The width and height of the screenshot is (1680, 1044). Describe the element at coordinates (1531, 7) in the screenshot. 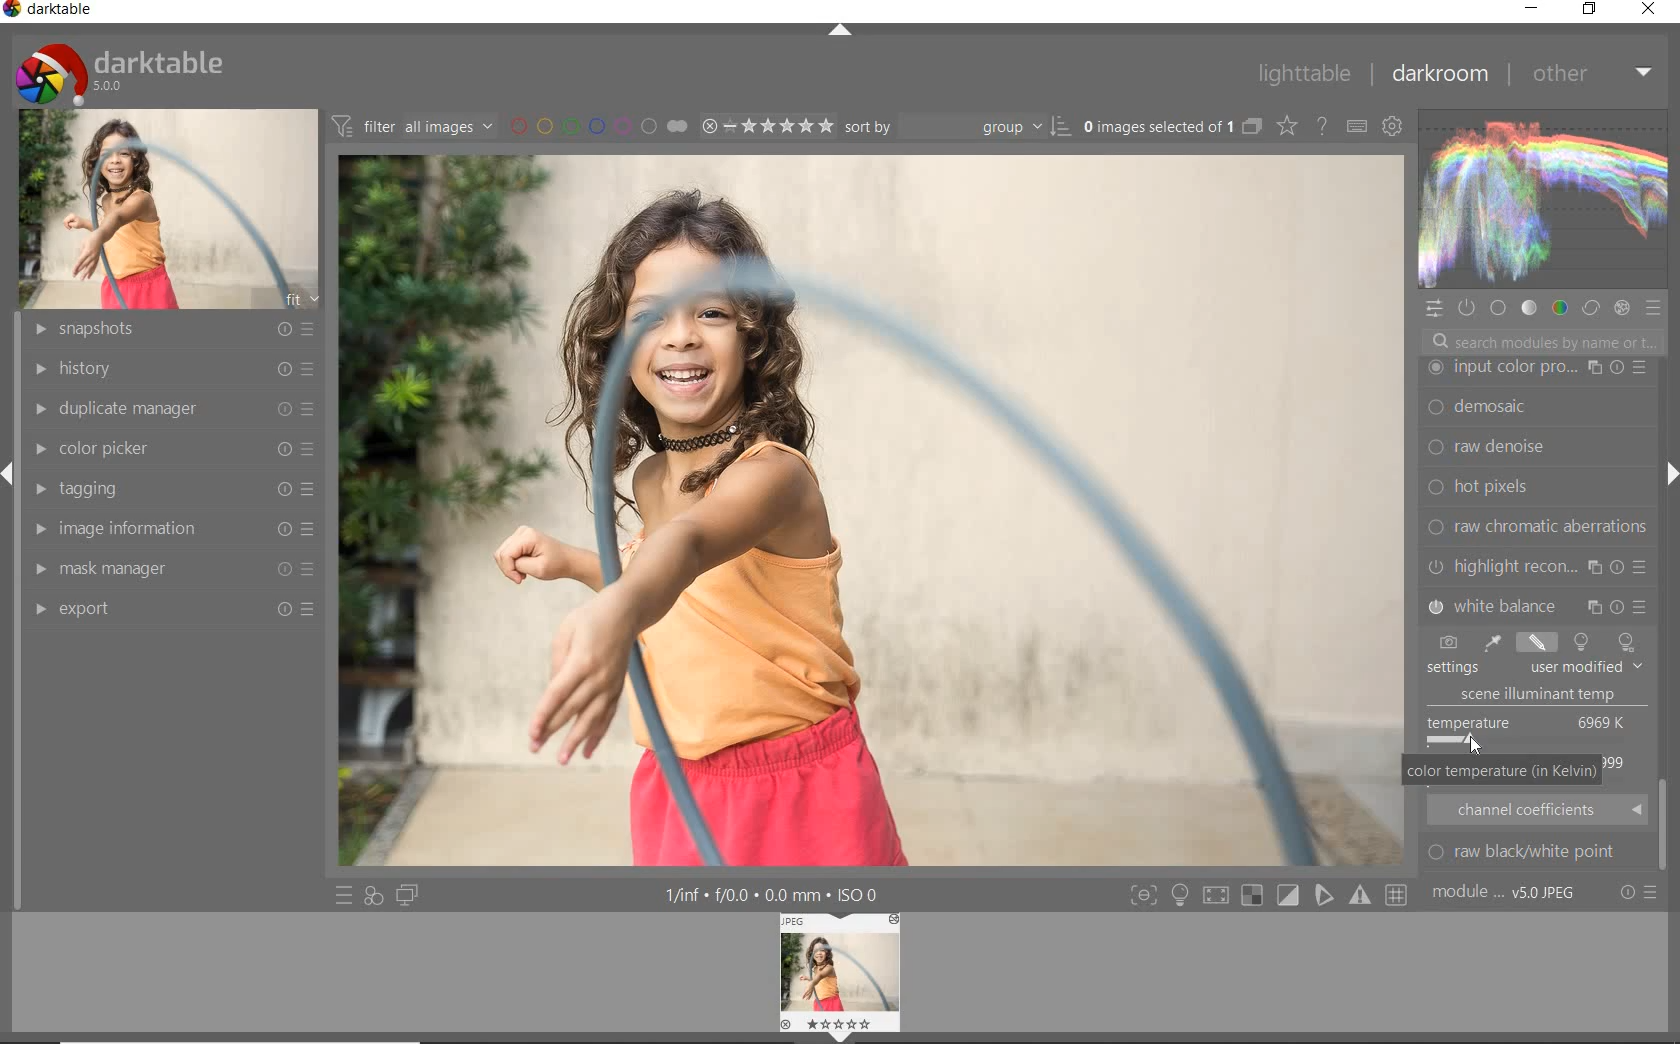

I see `minimize` at that location.